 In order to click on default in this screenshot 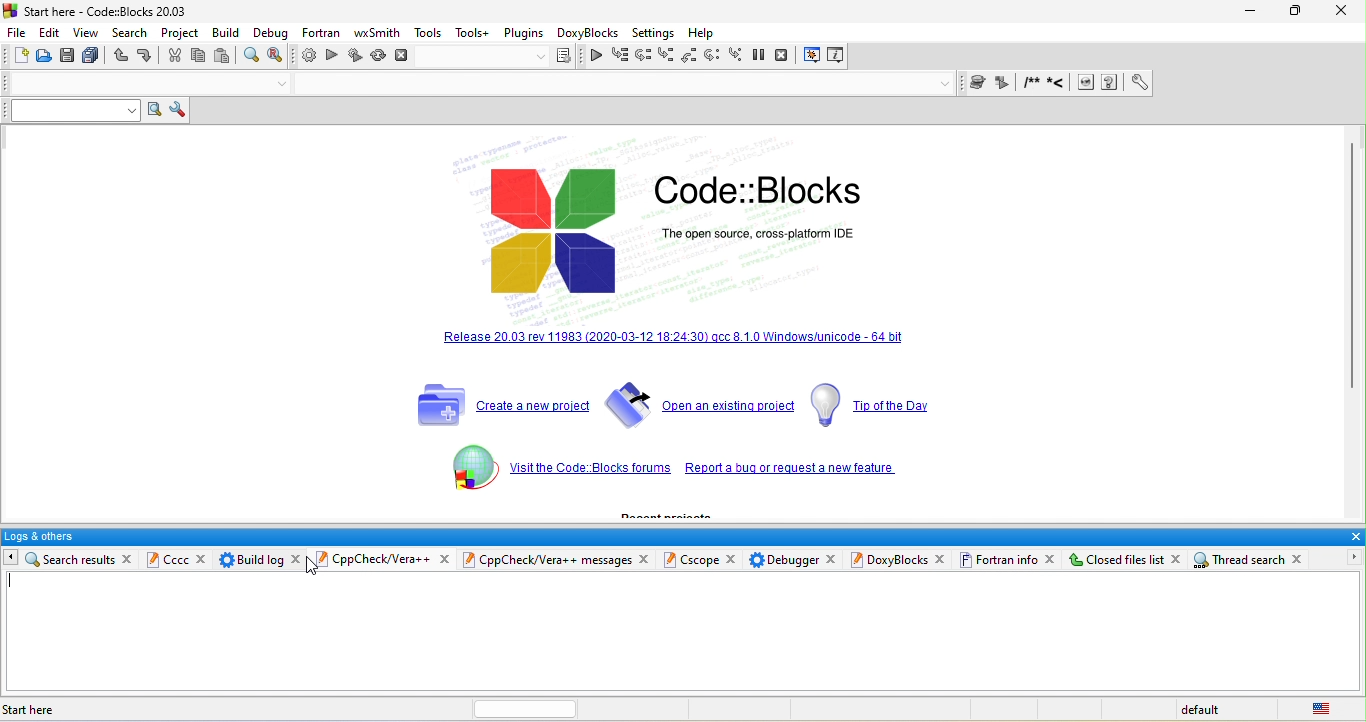, I will do `click(1209, 708)`.